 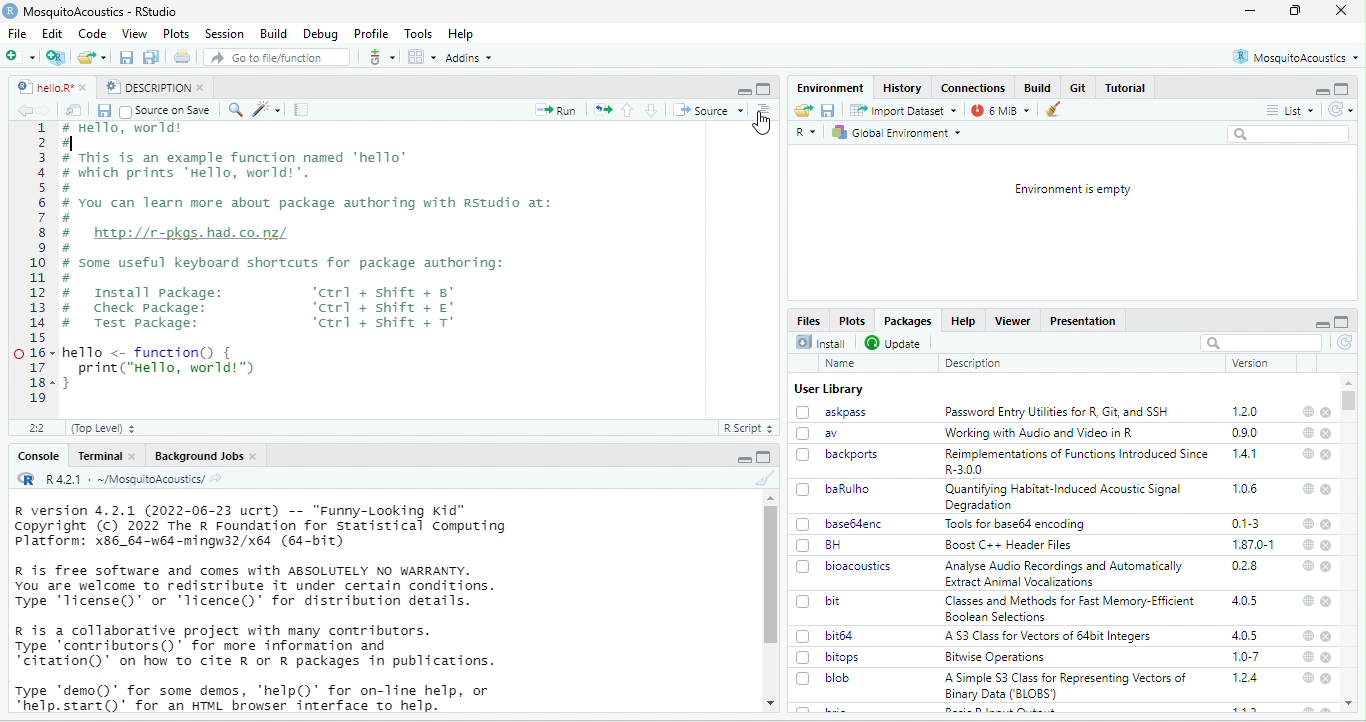 I want to click on Packages, so click(x=911, y=322).